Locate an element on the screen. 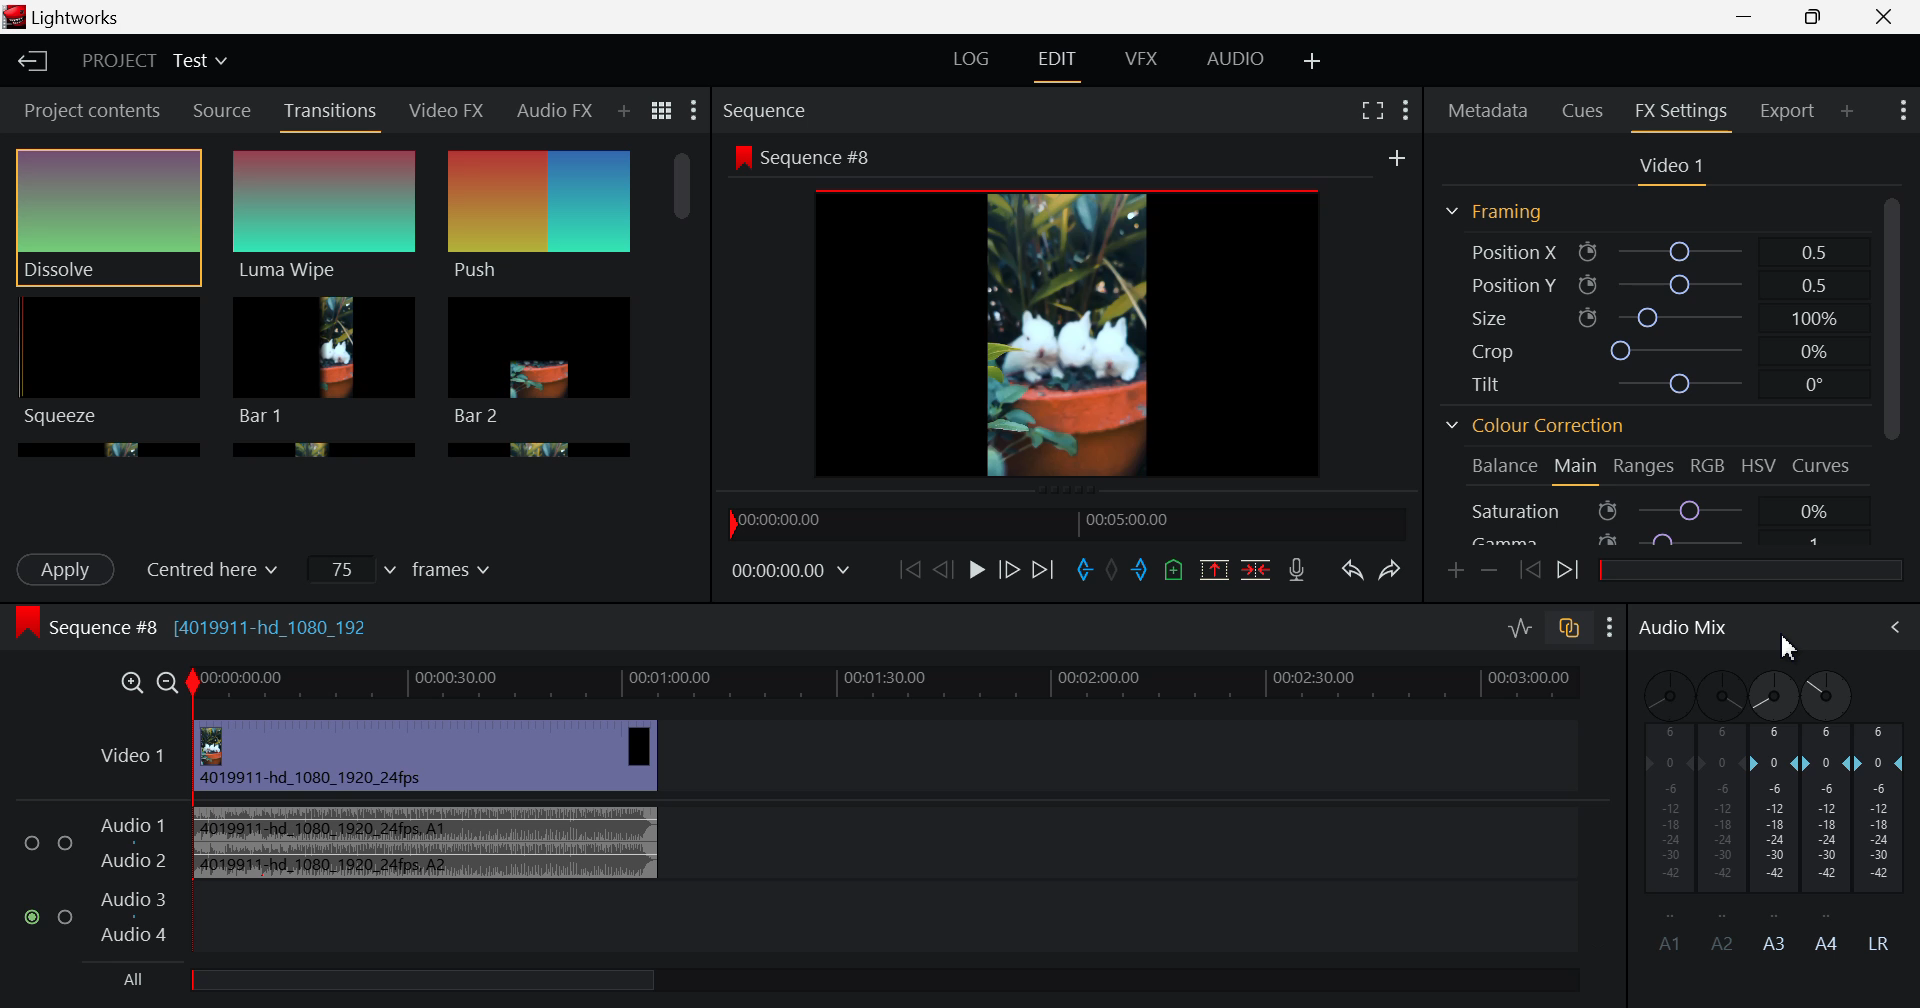 This screenshot has height=1008, width=1920. Main Tab Open is located at coordinates (1577, 469).